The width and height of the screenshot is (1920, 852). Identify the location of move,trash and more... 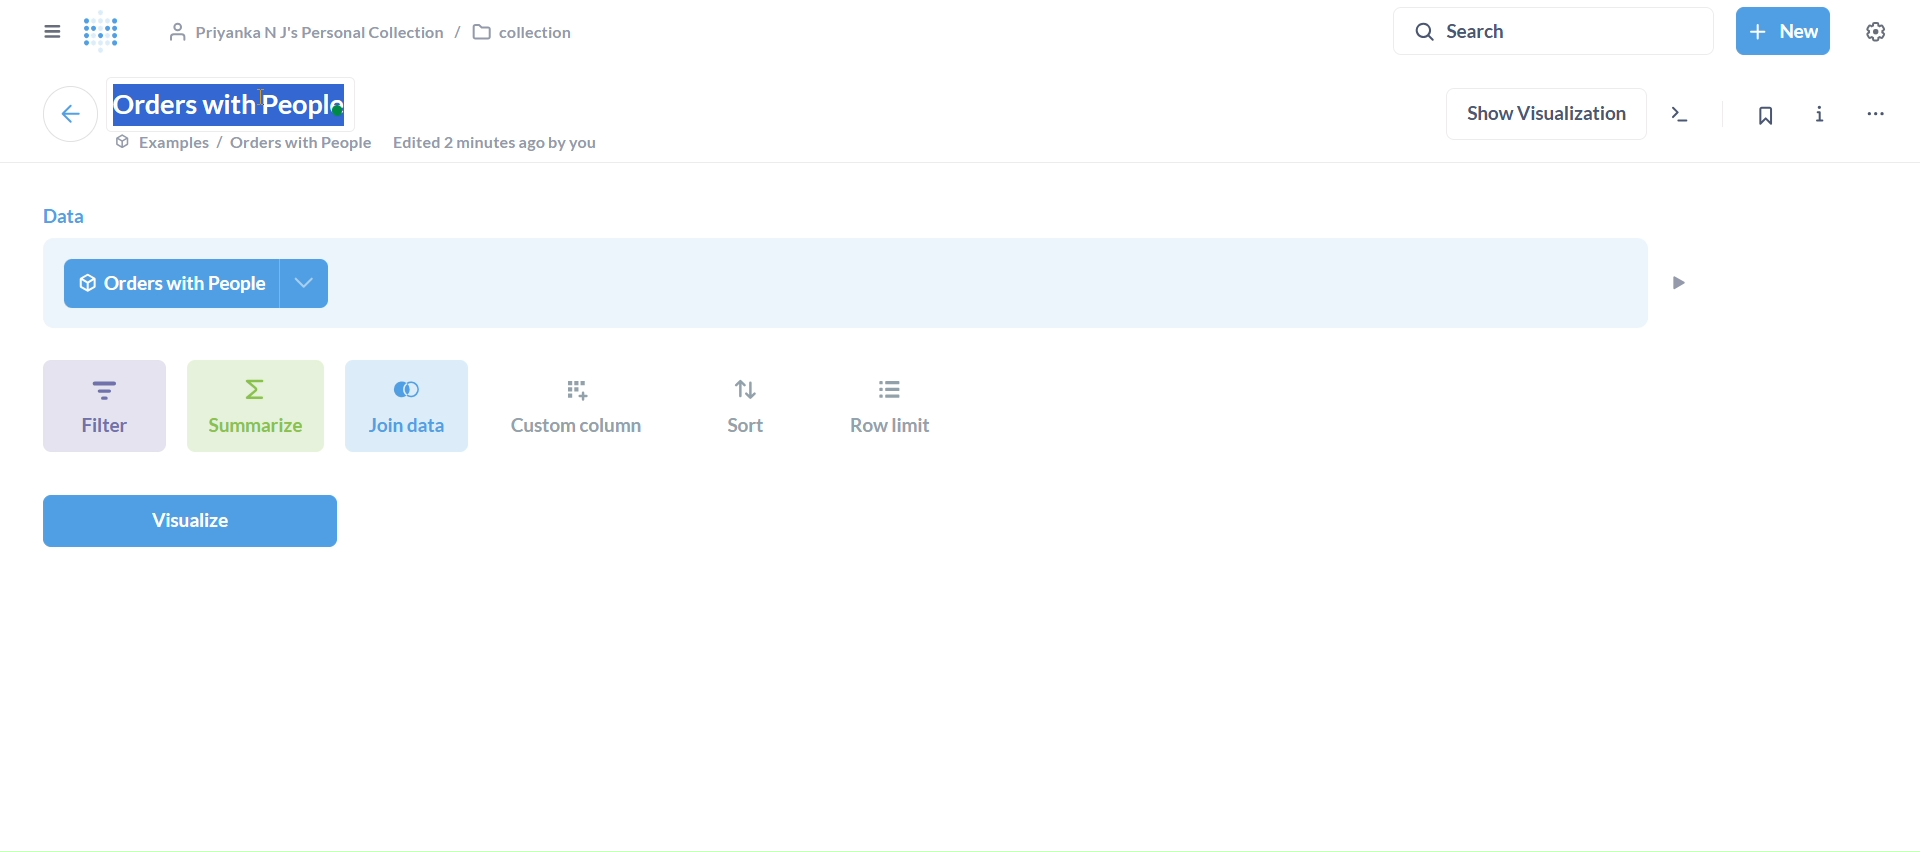
(1875, 115).